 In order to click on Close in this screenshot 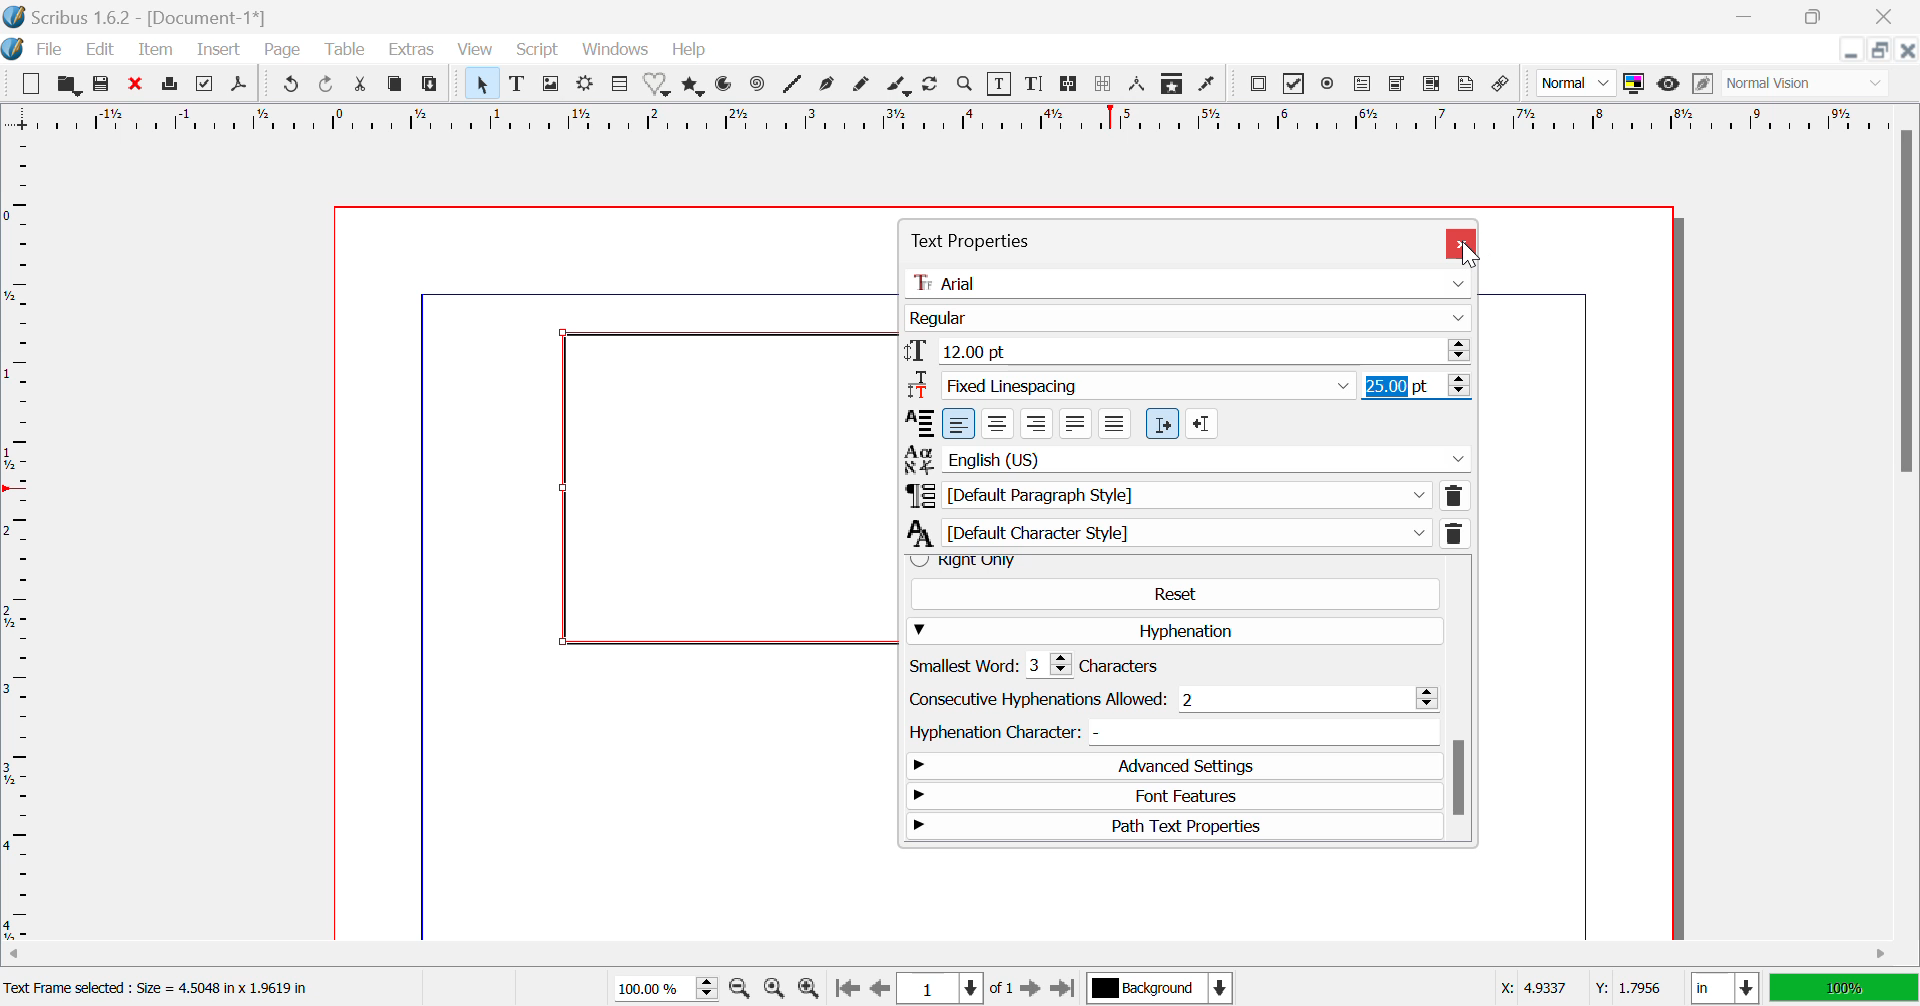, I will do `click(1463, 242)`.